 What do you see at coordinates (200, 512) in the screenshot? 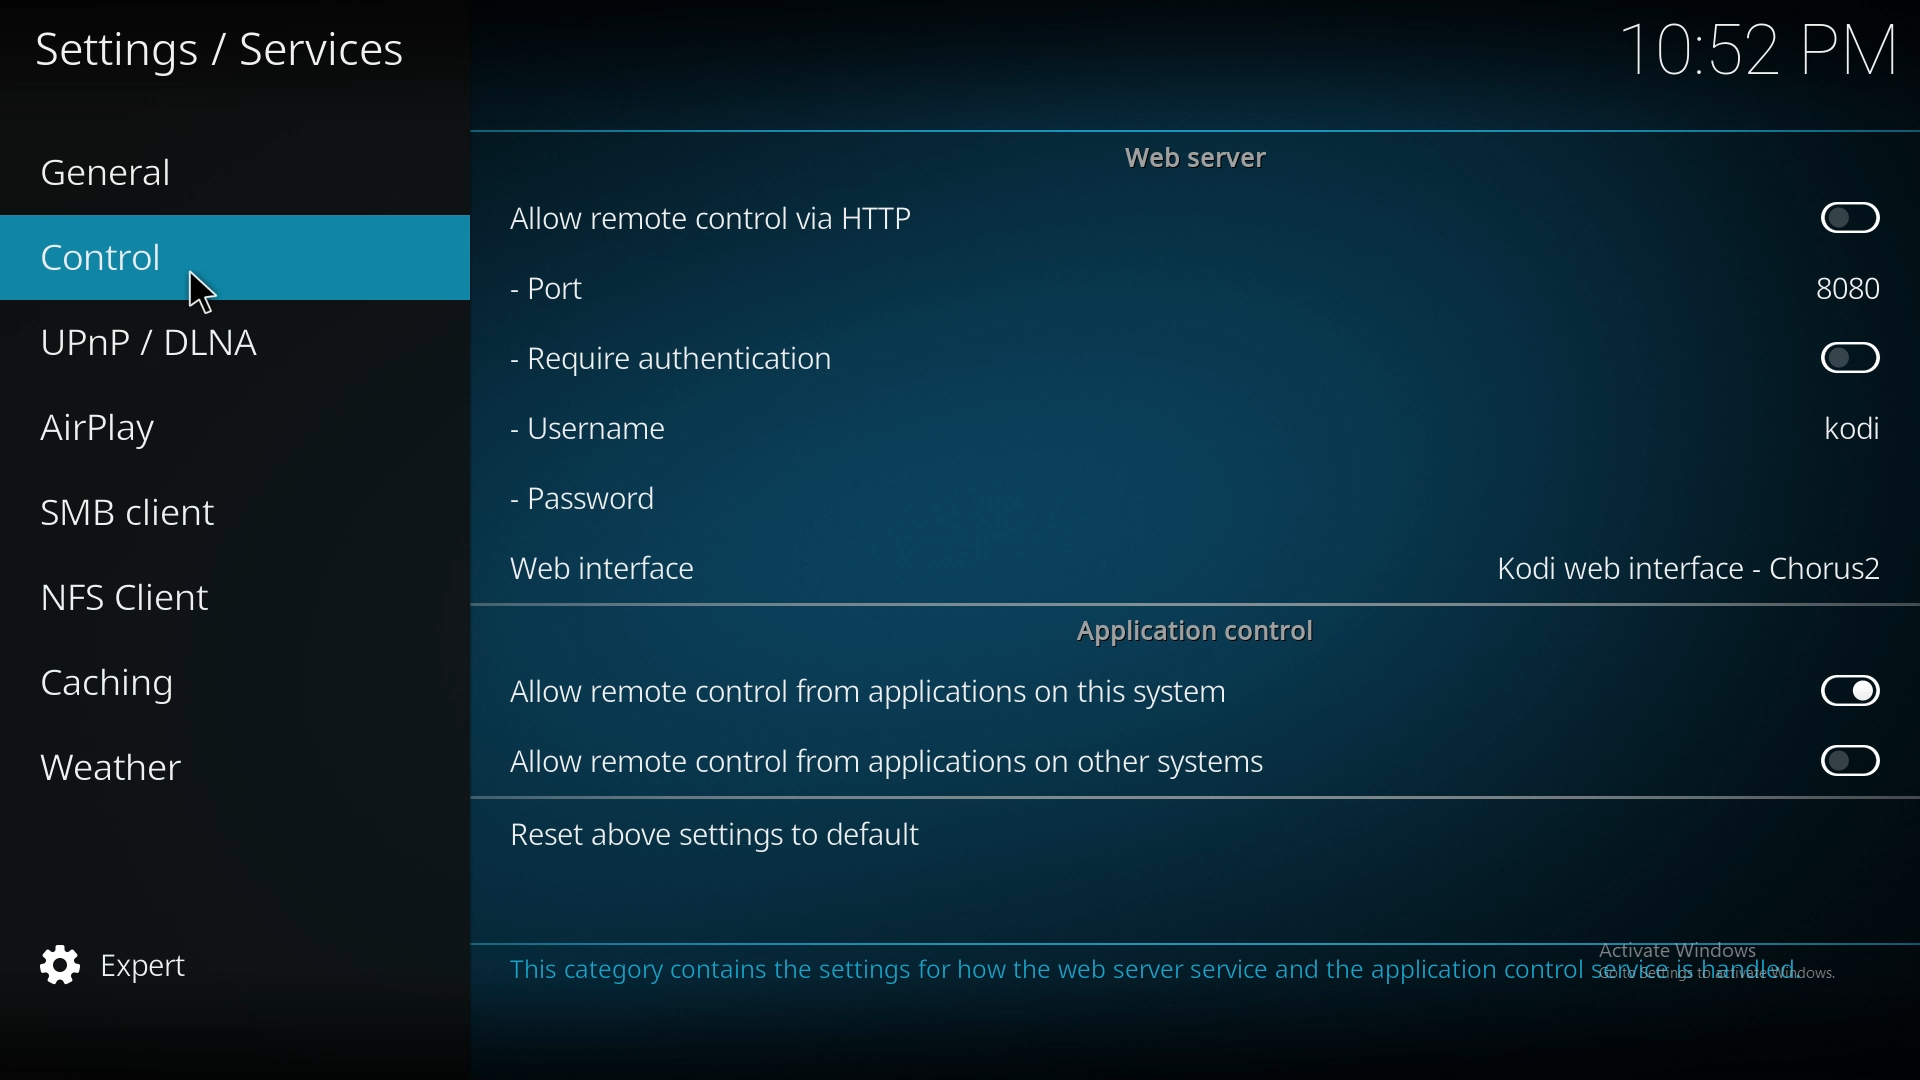
I see `smb client` at bounding box center [200, 512].